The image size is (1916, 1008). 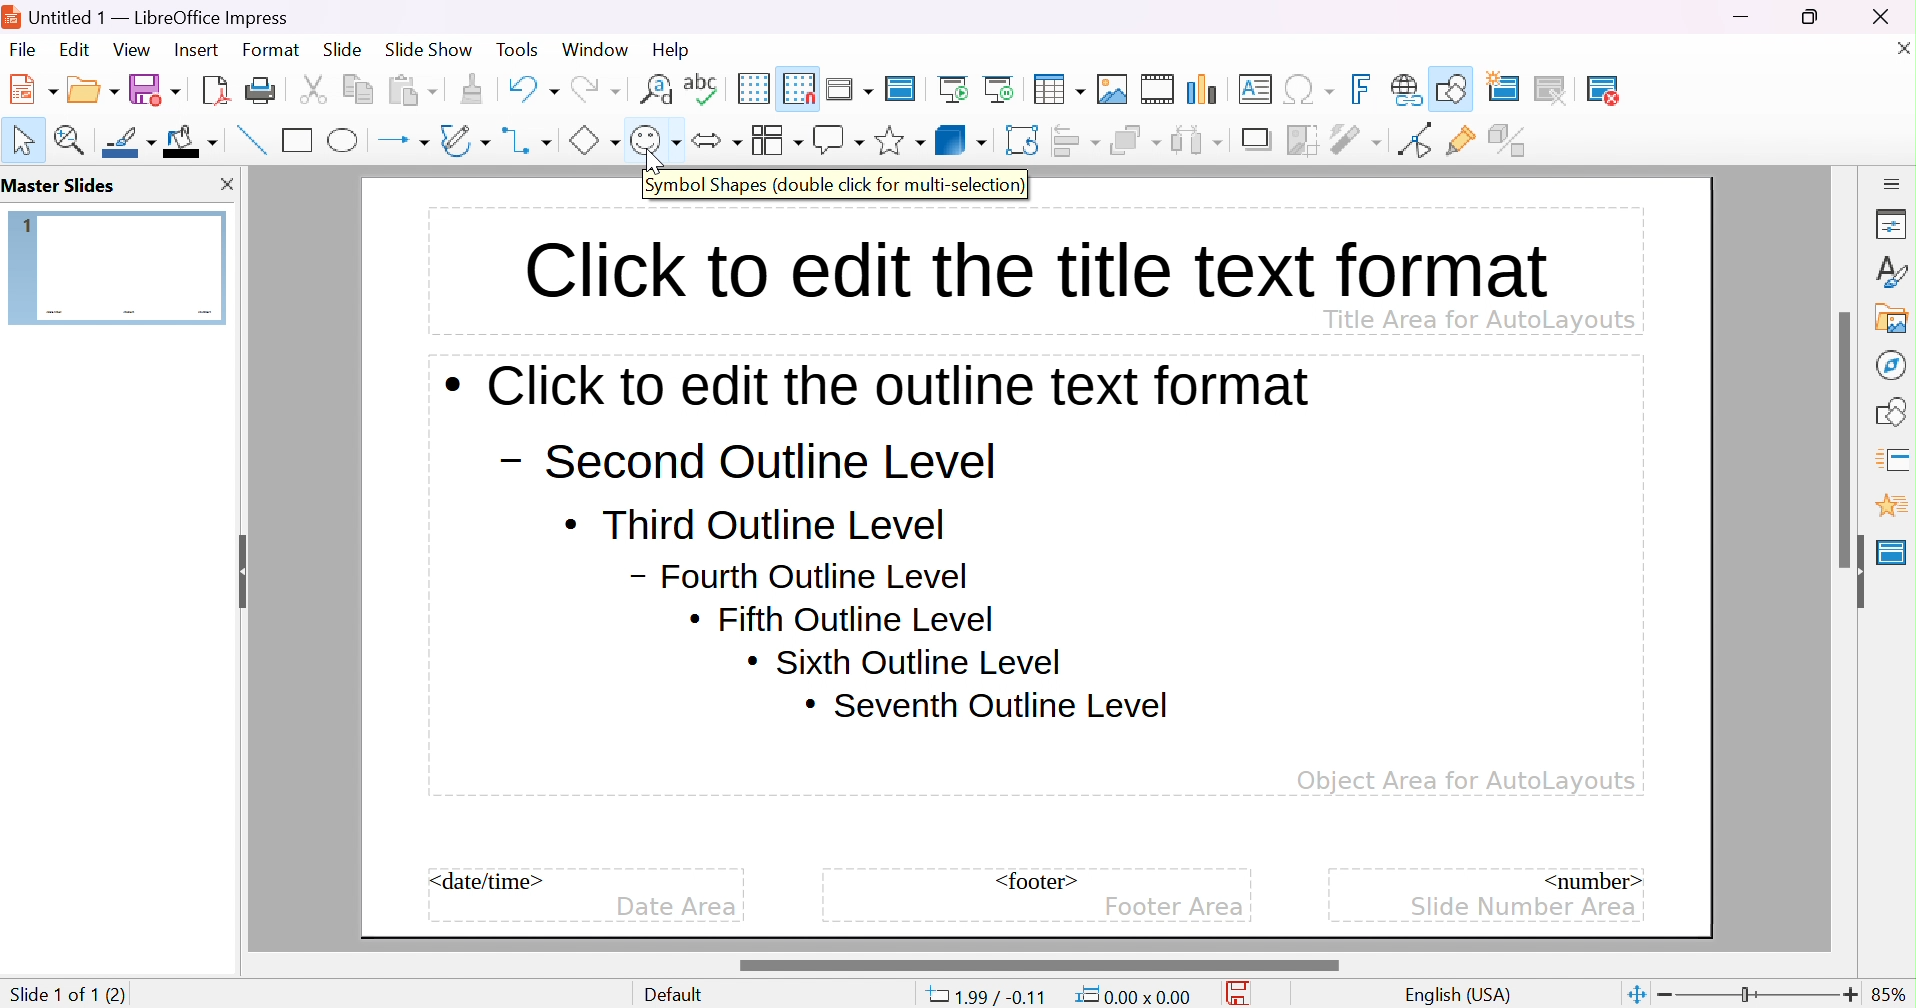 I want to click on master slide, so click(x=904, y=87).